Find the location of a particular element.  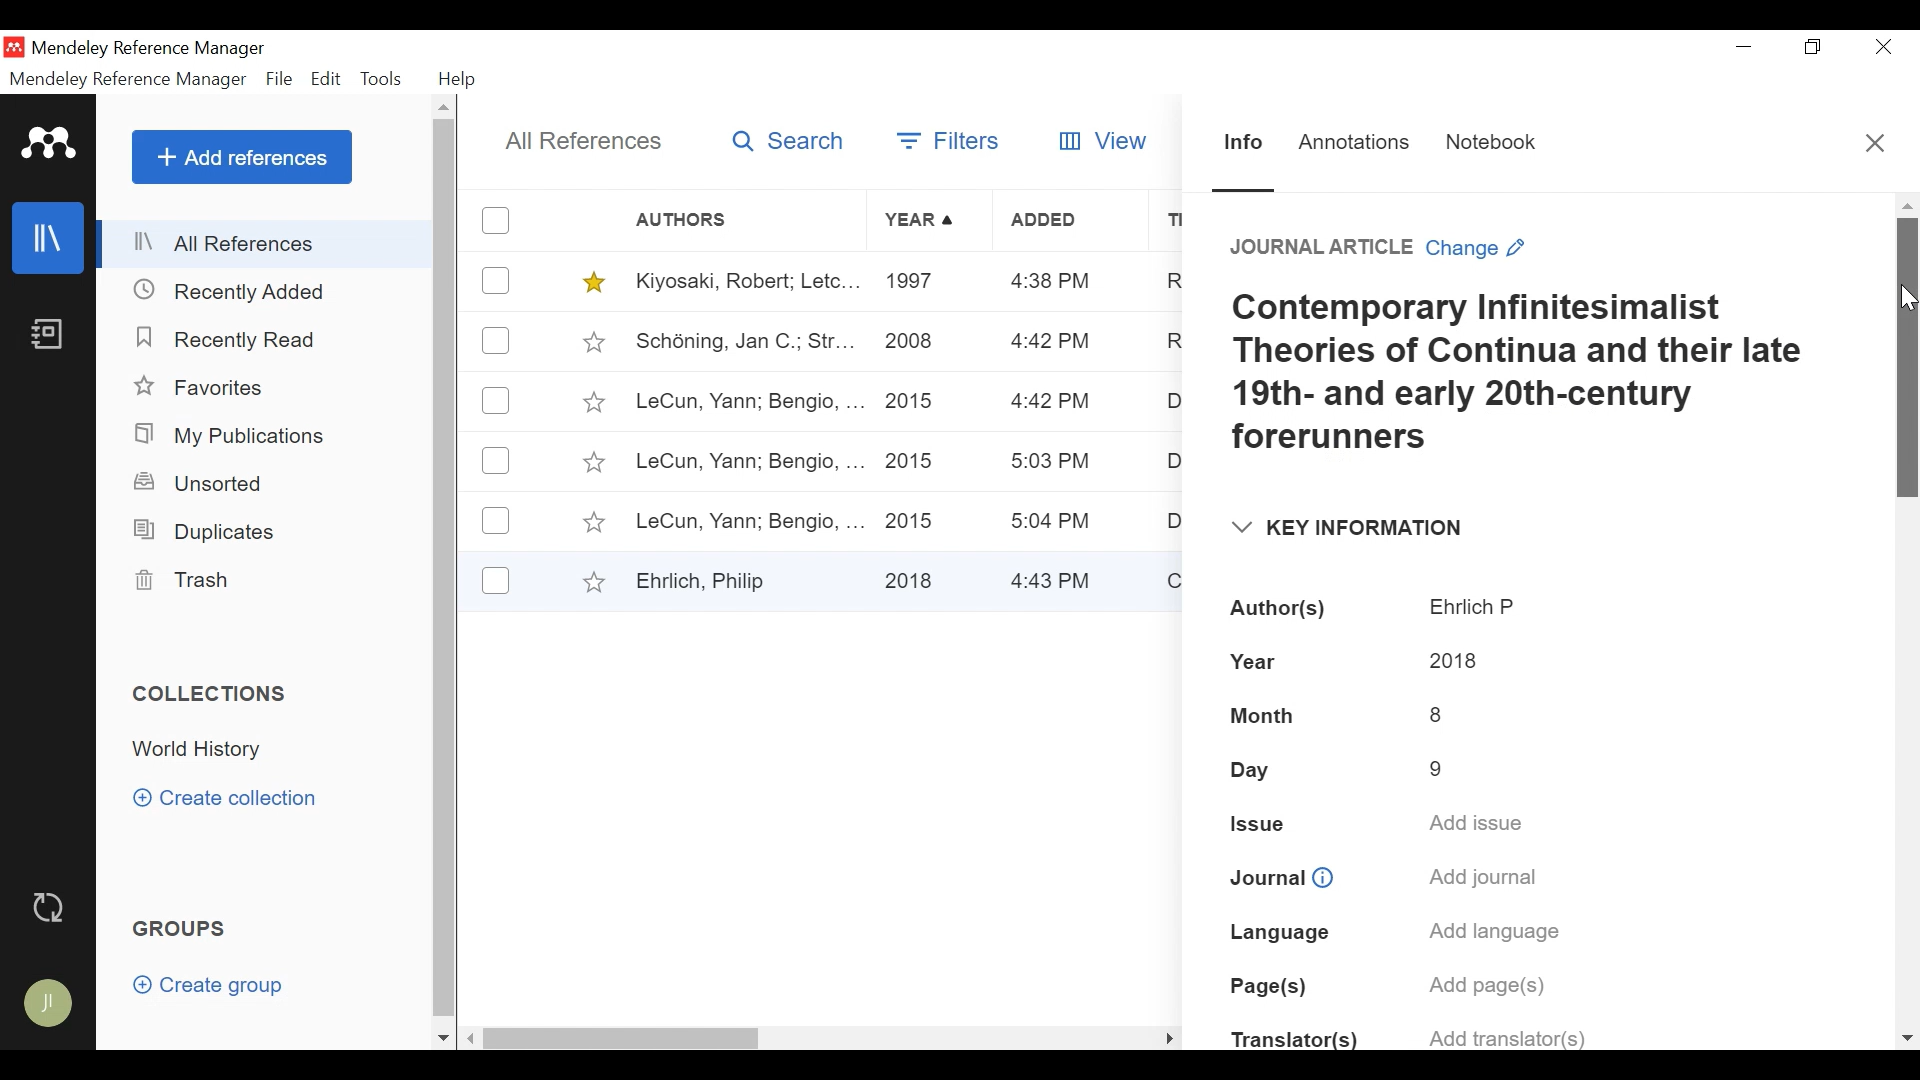

Annotation is located at coordinates (1357, 145).